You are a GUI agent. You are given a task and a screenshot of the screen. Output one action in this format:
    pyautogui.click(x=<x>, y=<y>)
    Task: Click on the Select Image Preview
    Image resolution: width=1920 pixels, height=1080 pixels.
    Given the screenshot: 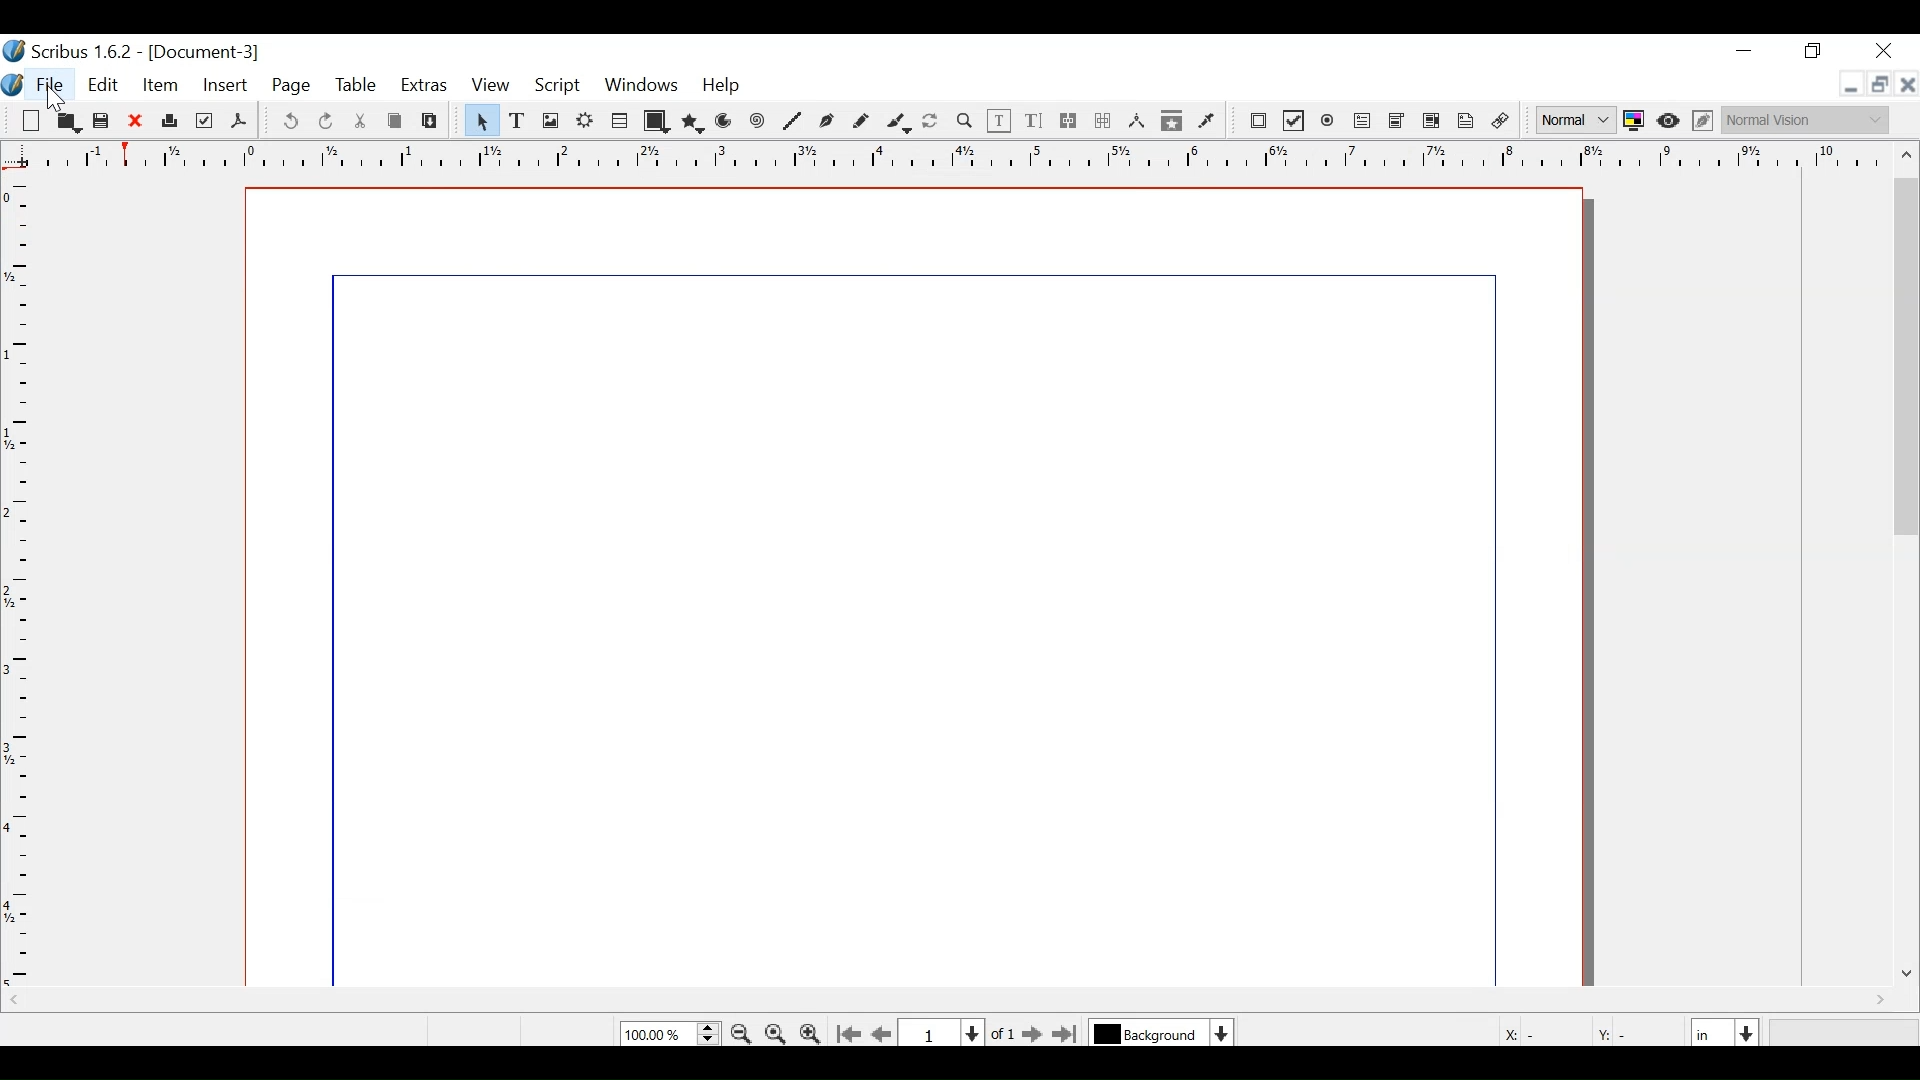 What is the action you would take?
    pyautogui.click(x=1576, y=120)
    